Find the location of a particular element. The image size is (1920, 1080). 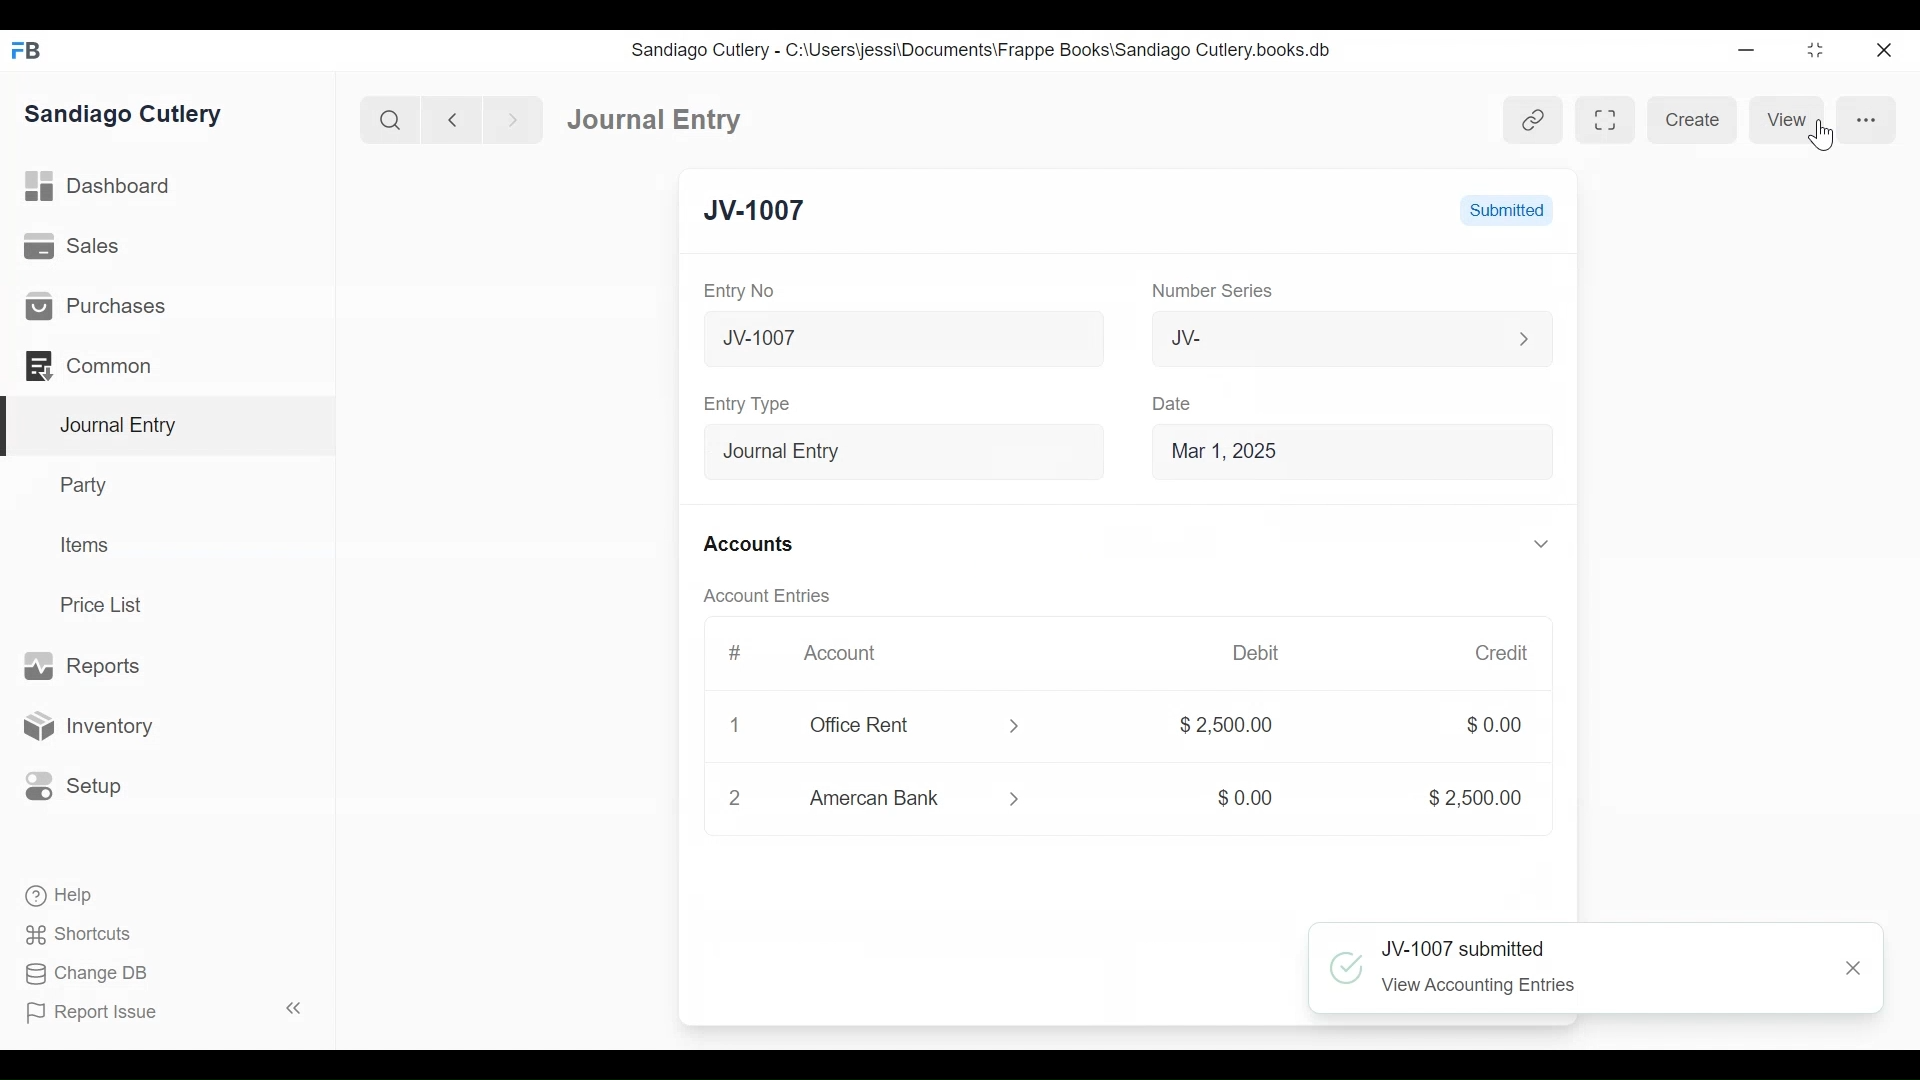

Report Issue is located at coordinates (100, 1014).